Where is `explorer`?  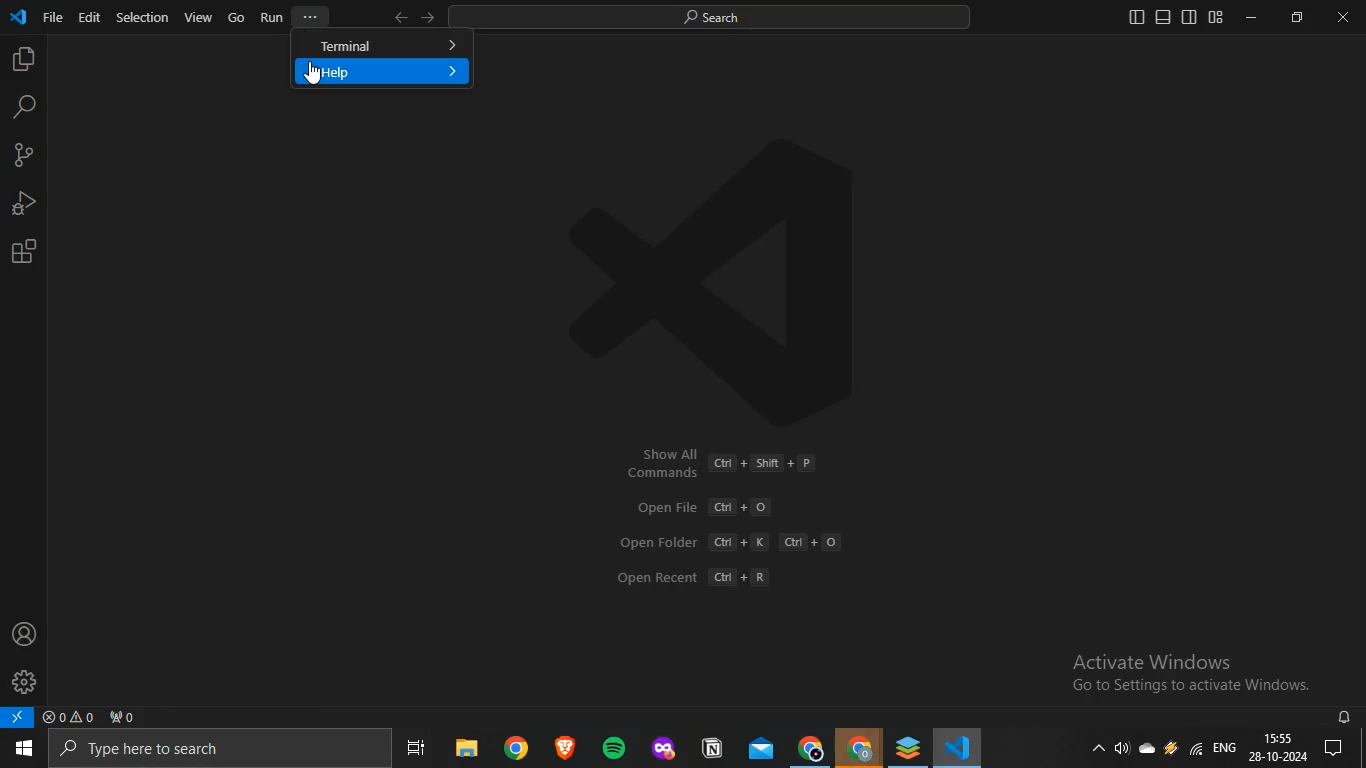
explorer is located at coordinates (21, 61).